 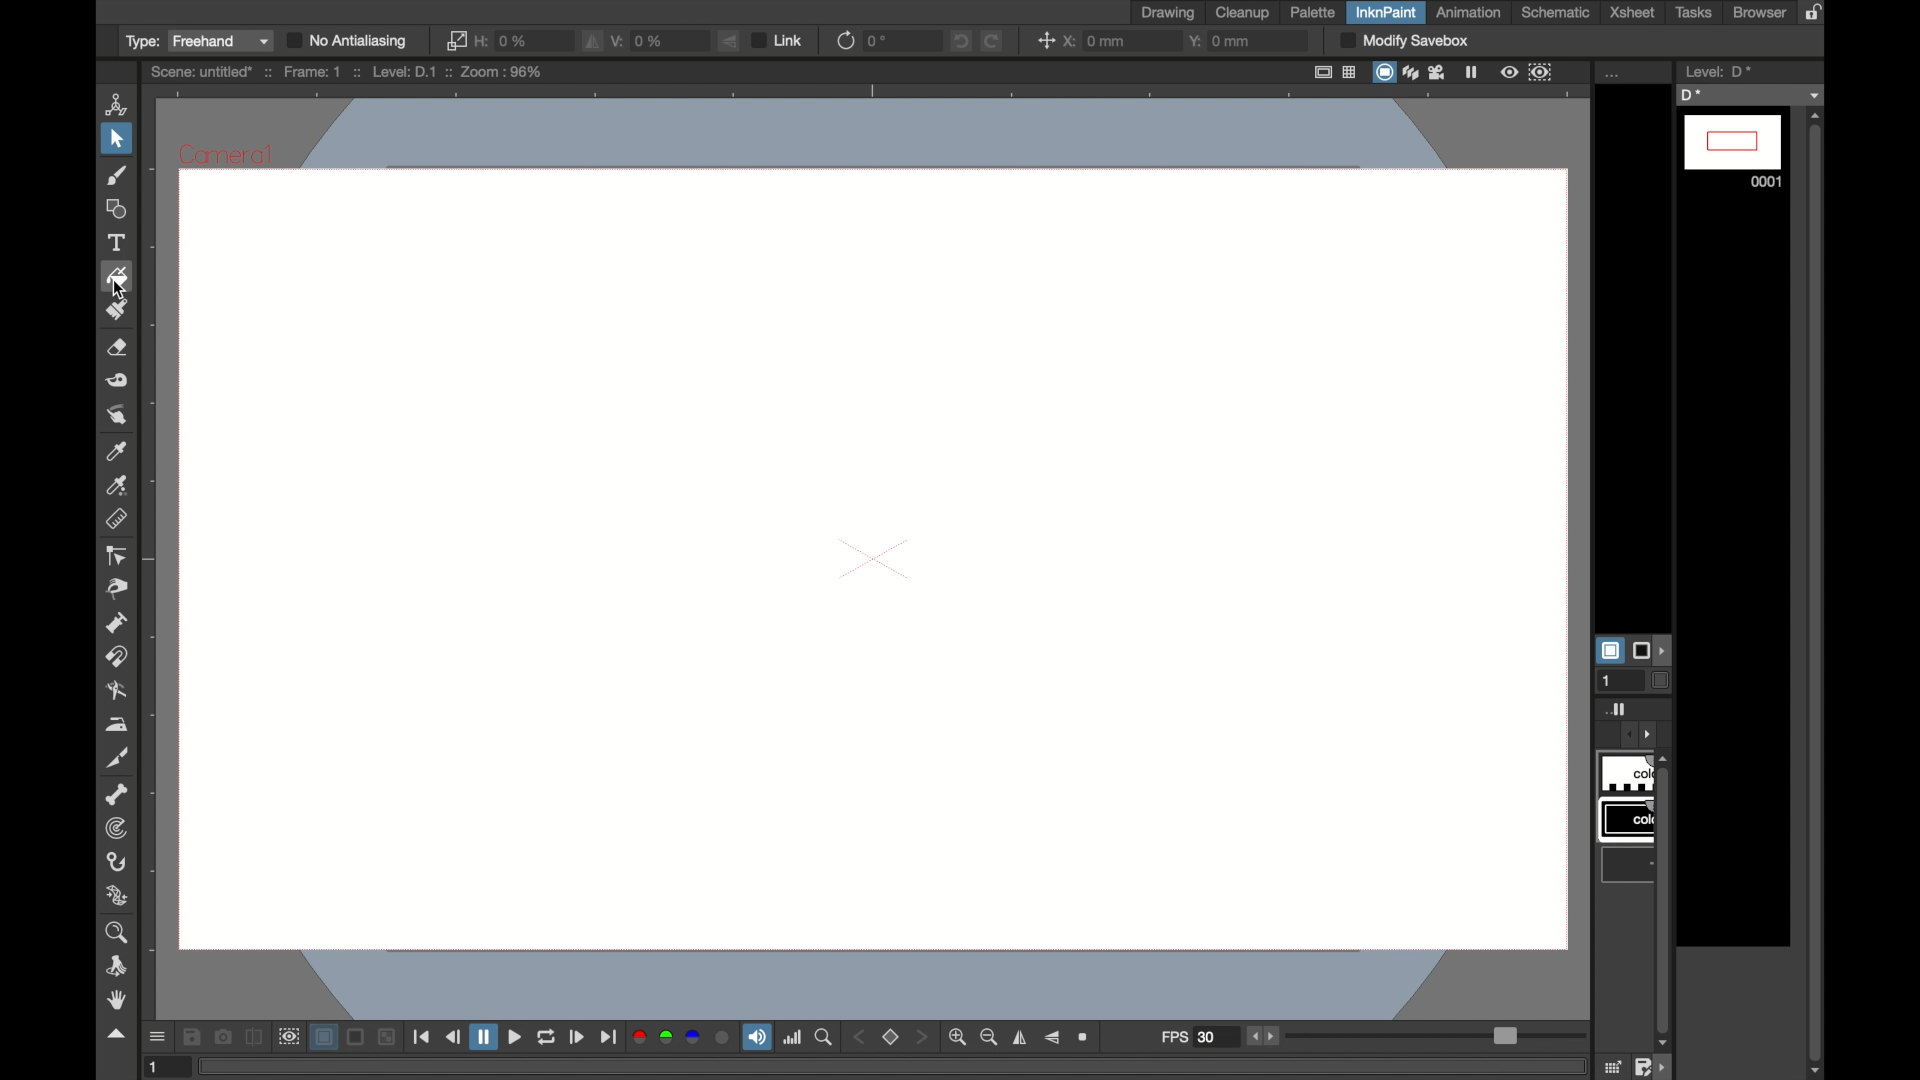 What do you see at coordinates (118, 724) in the screenshot?
I see `iron tool` at bounding box center [118, 724].